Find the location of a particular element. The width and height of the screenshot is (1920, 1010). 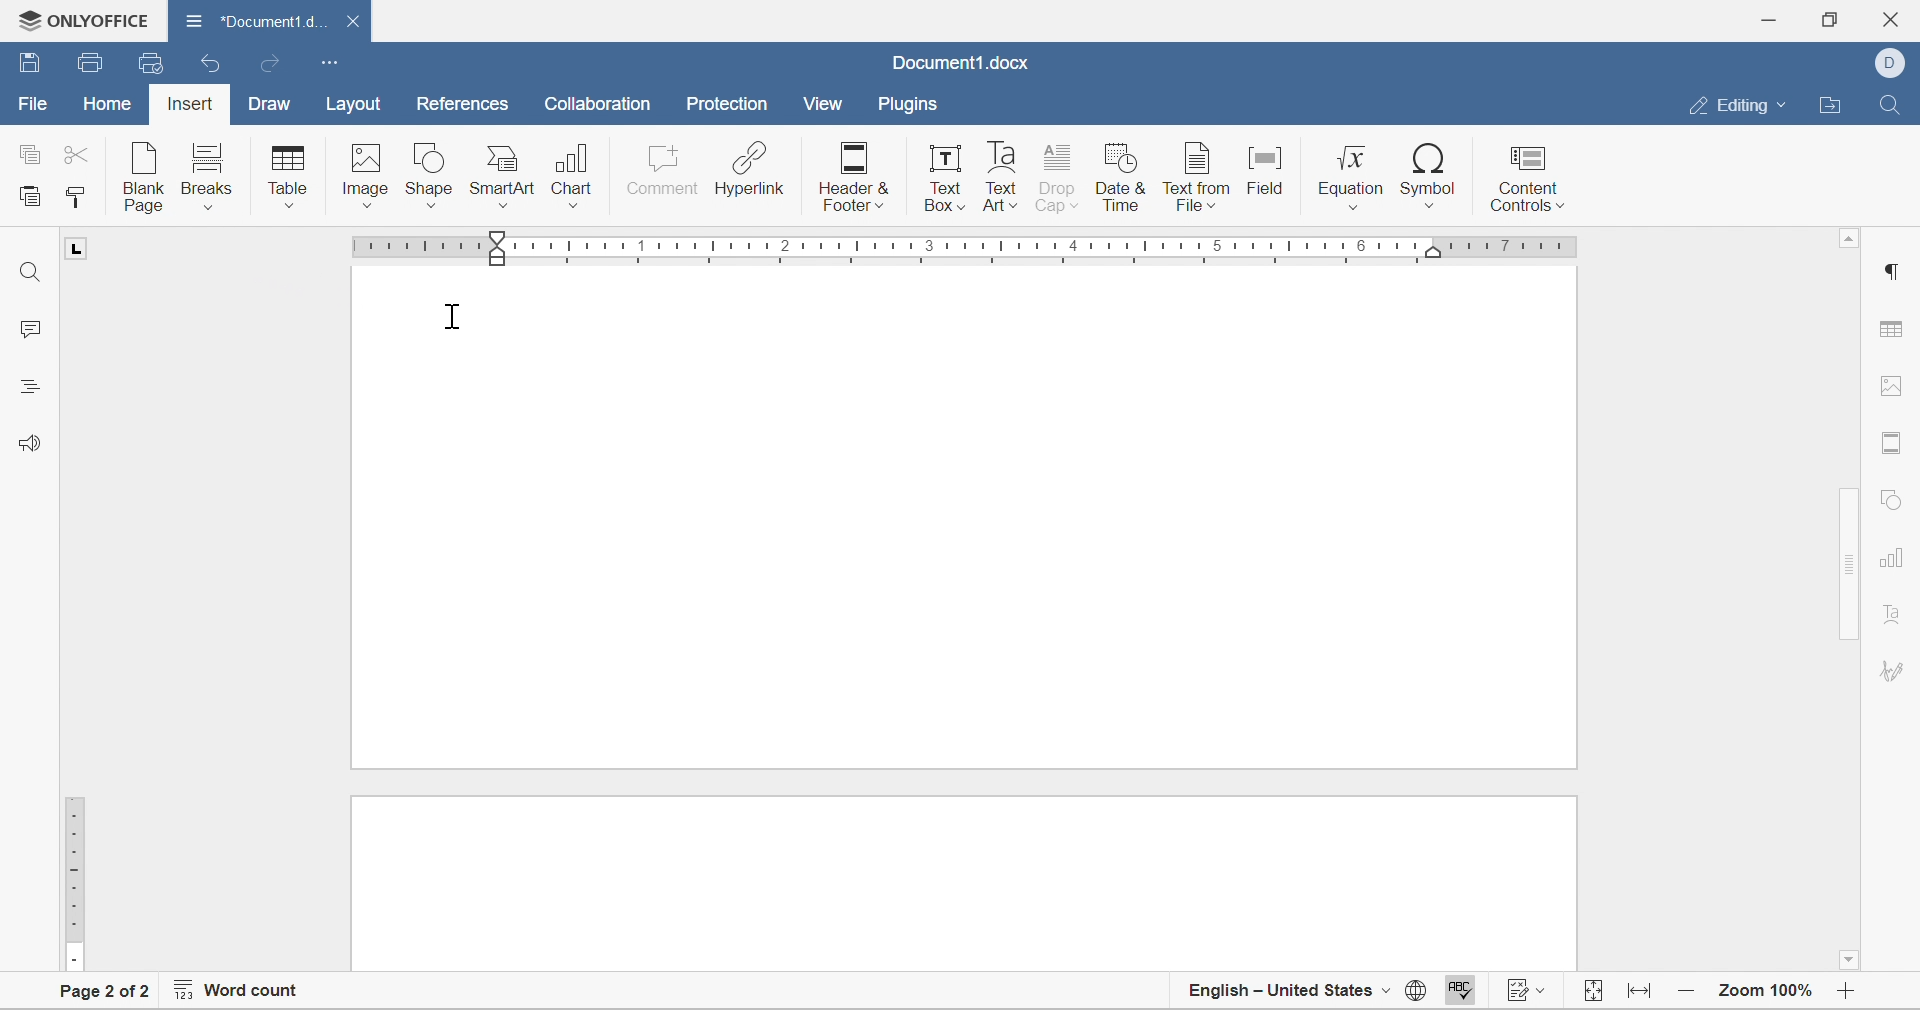

Copy style is located at coordinates (76, 198).